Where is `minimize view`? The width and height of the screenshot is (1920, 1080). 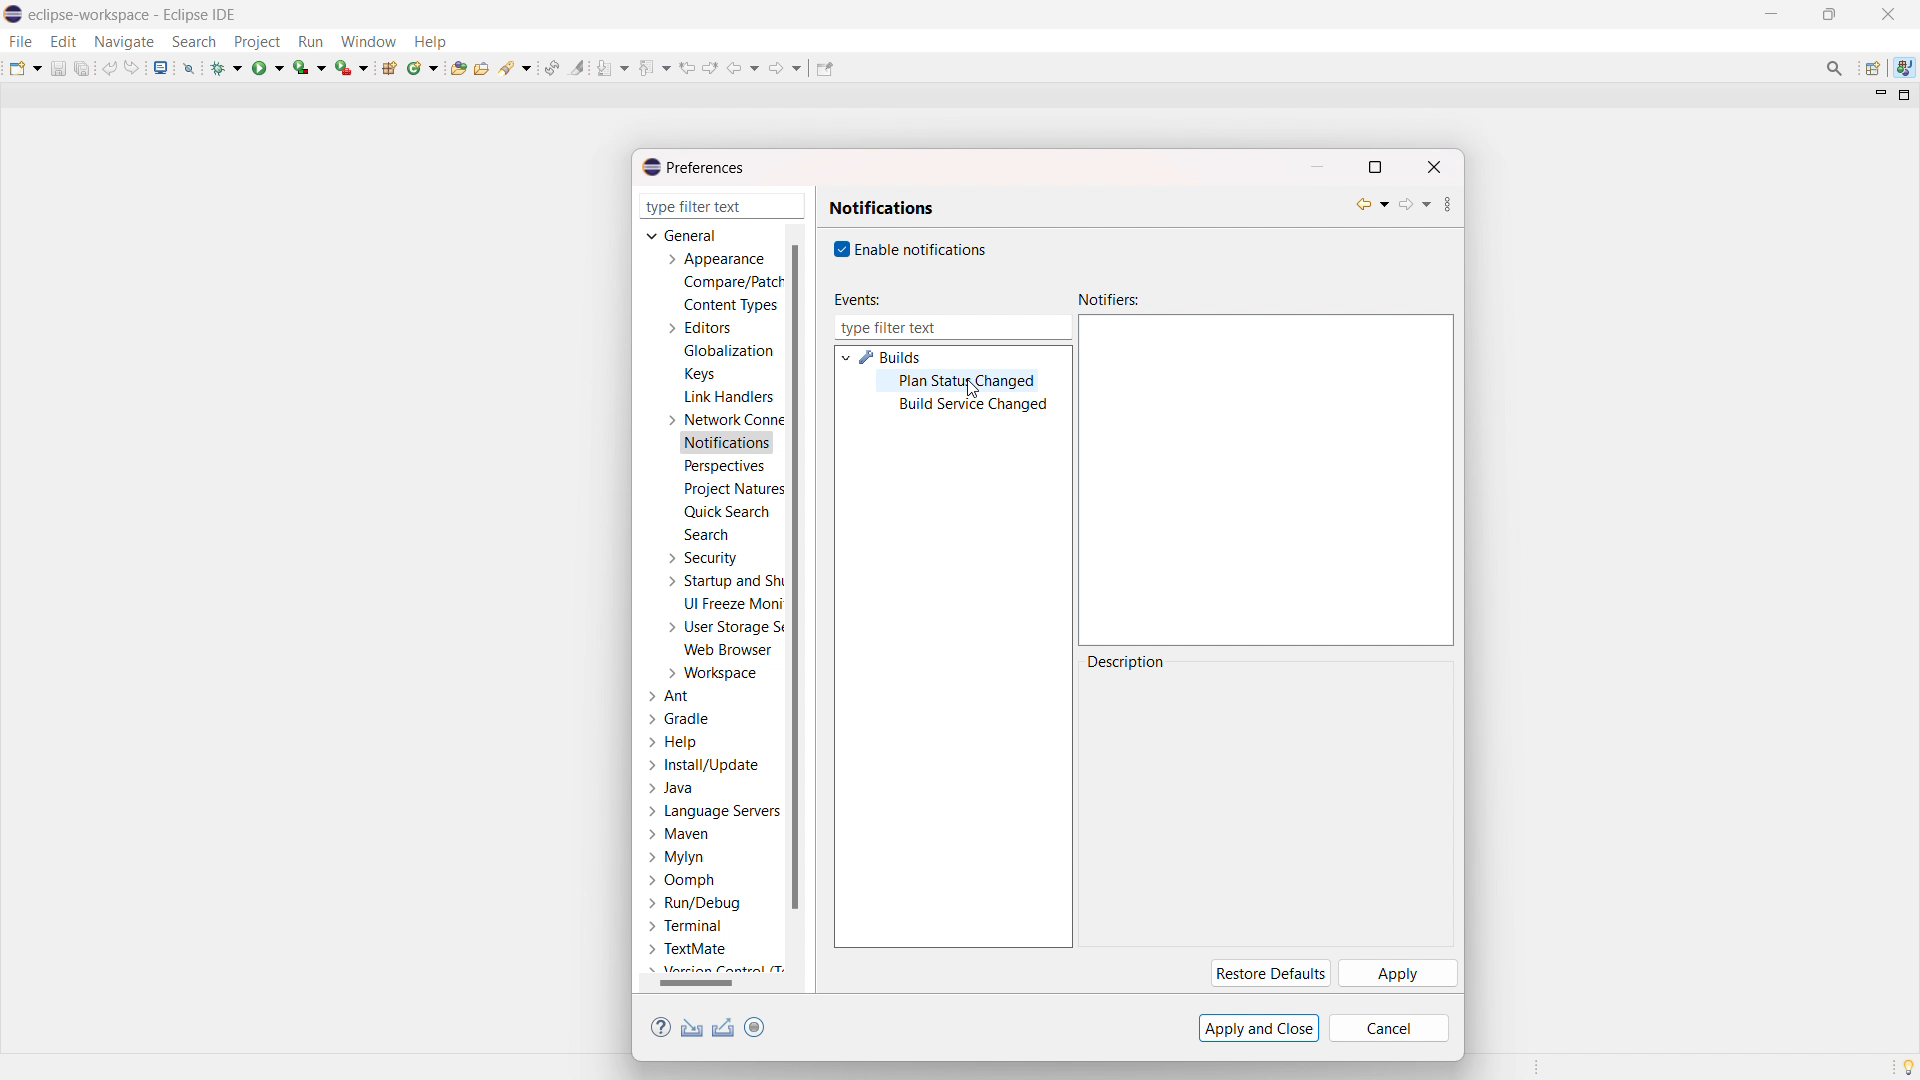 minimize view is located at coordinates (1878, 94).